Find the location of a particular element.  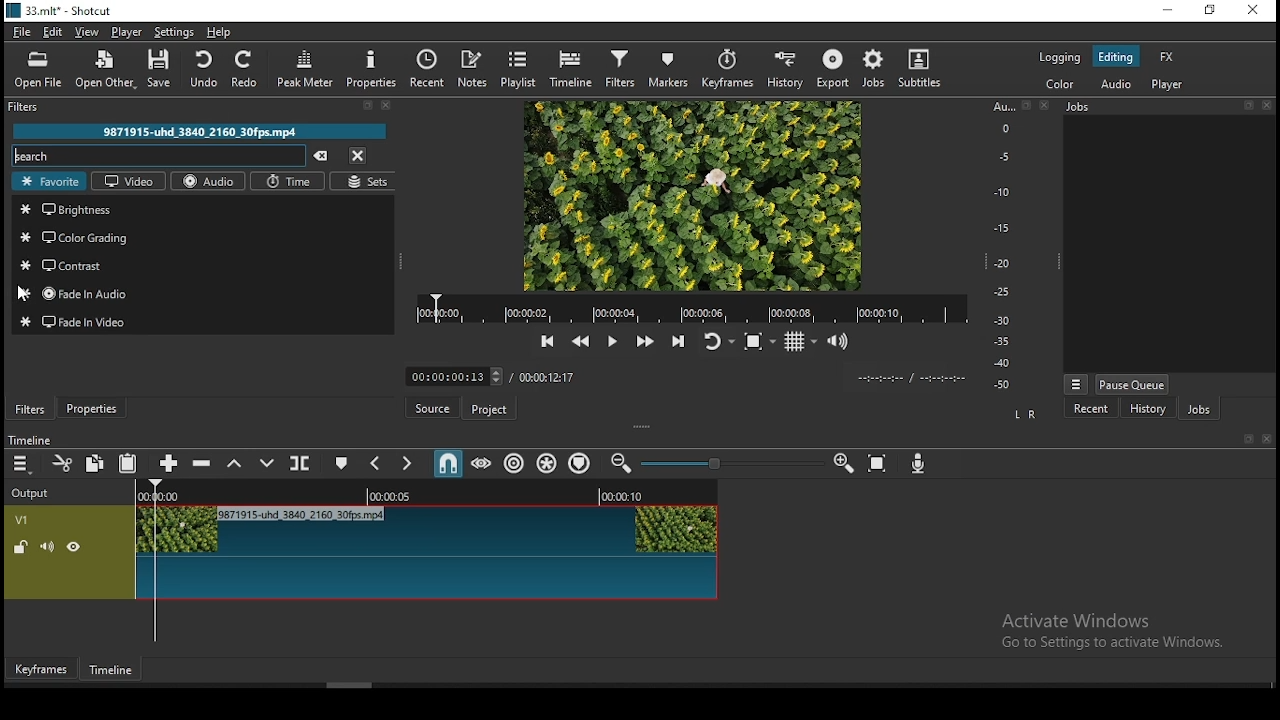

video track is located at coordinates (367, 553).